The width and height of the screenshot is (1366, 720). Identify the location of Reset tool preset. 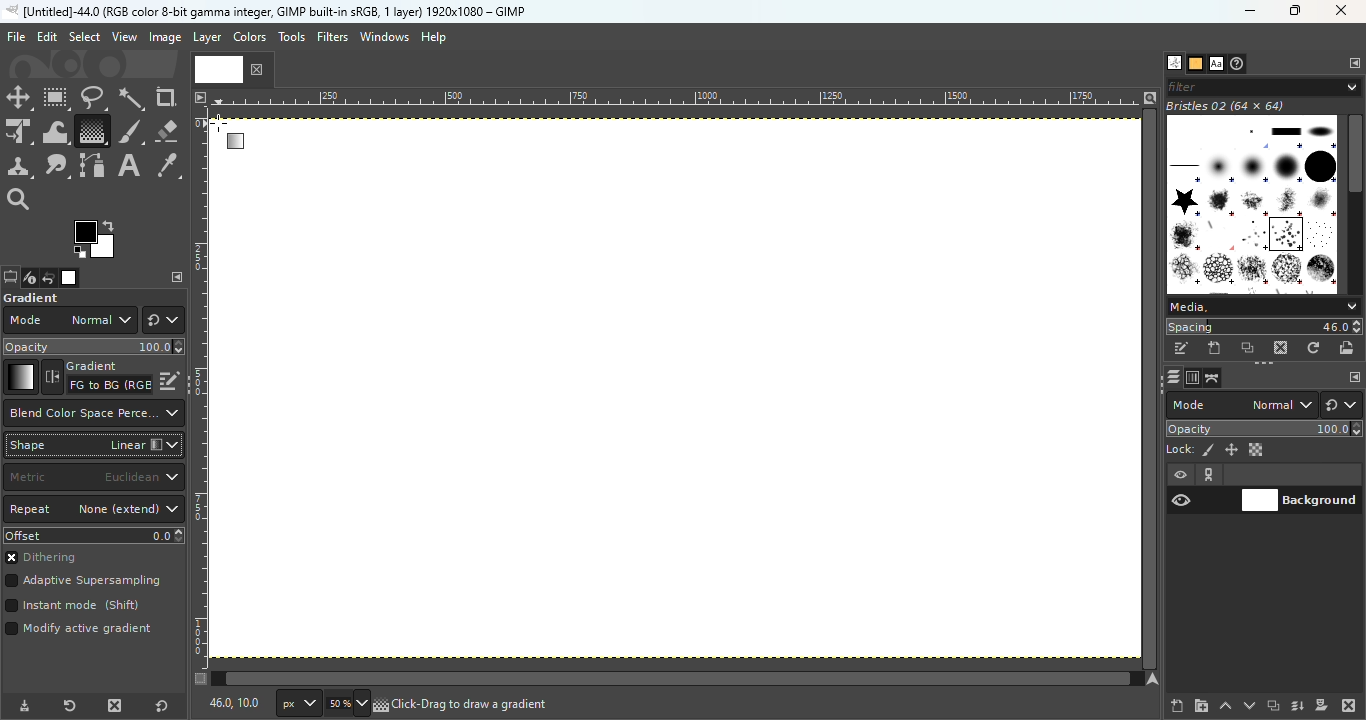
(67, 707).